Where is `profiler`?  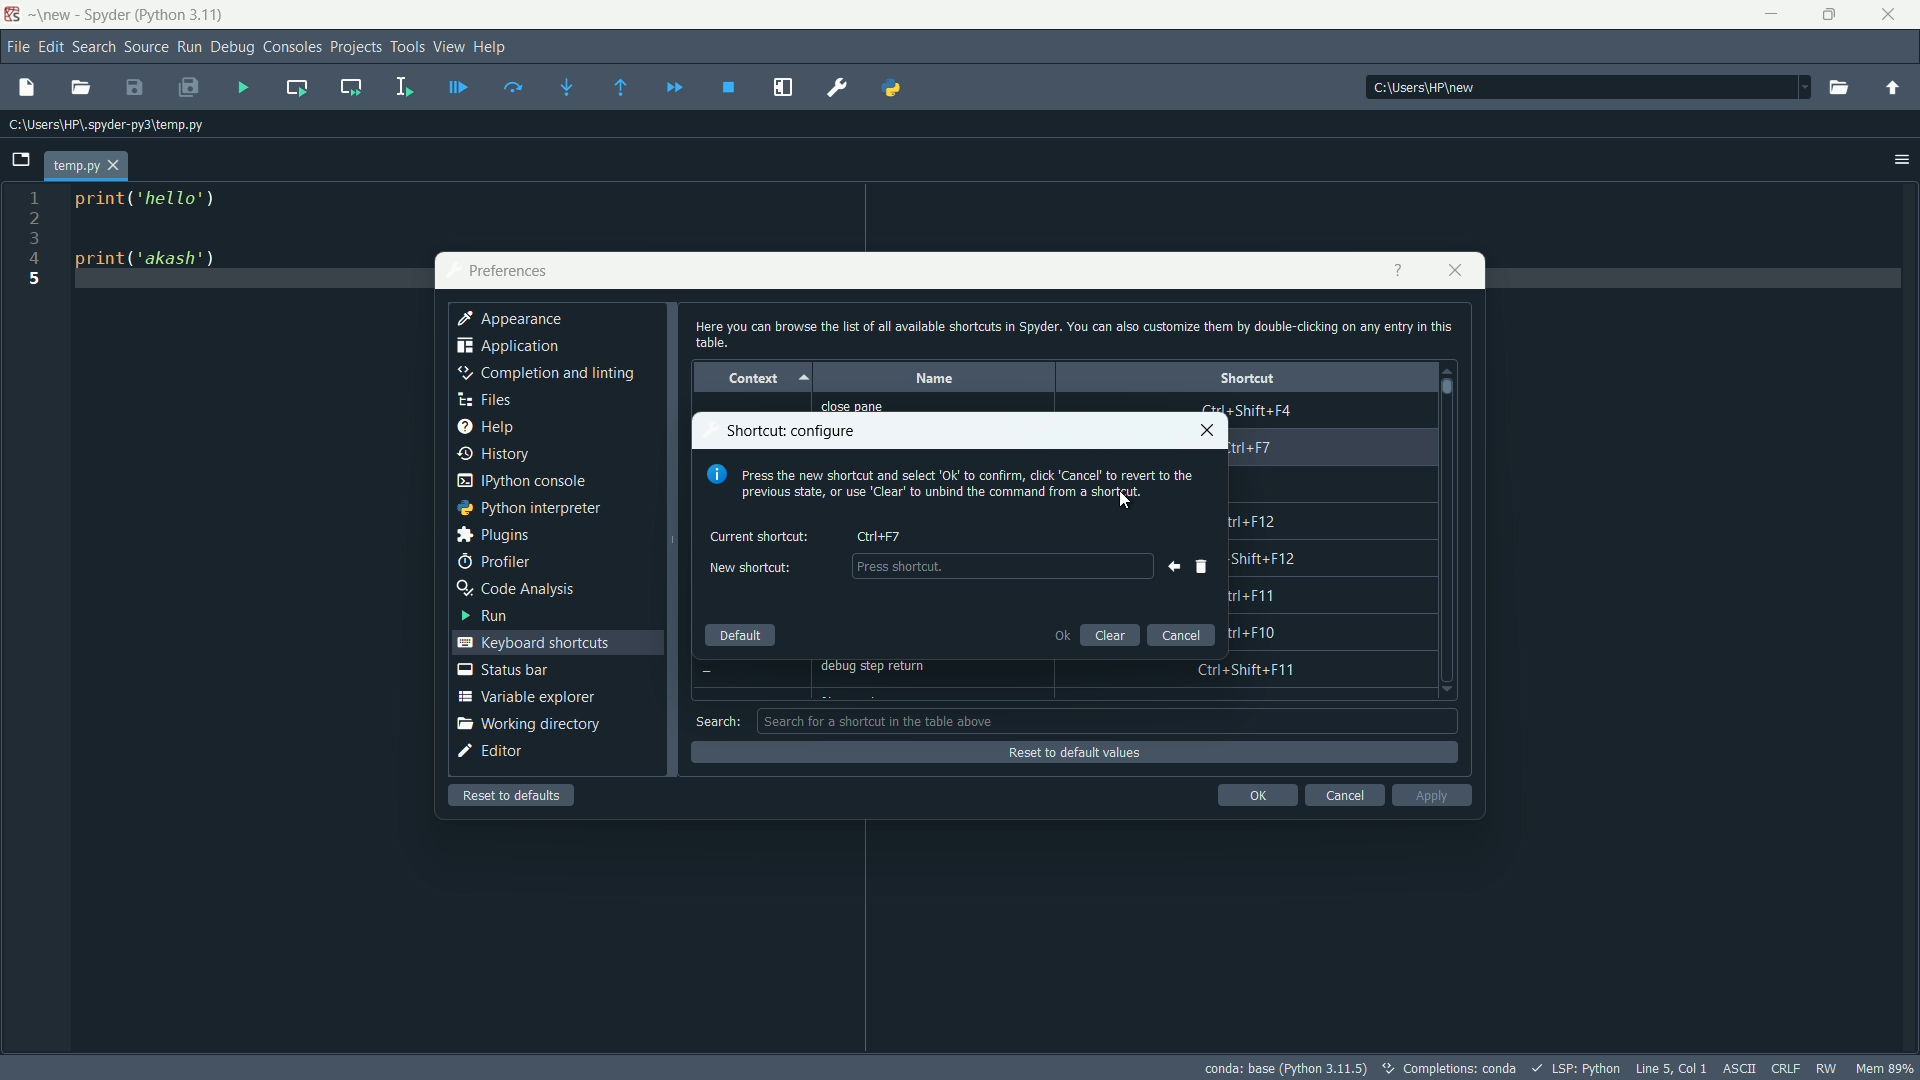
profiler is located at coordinates (493, 562).